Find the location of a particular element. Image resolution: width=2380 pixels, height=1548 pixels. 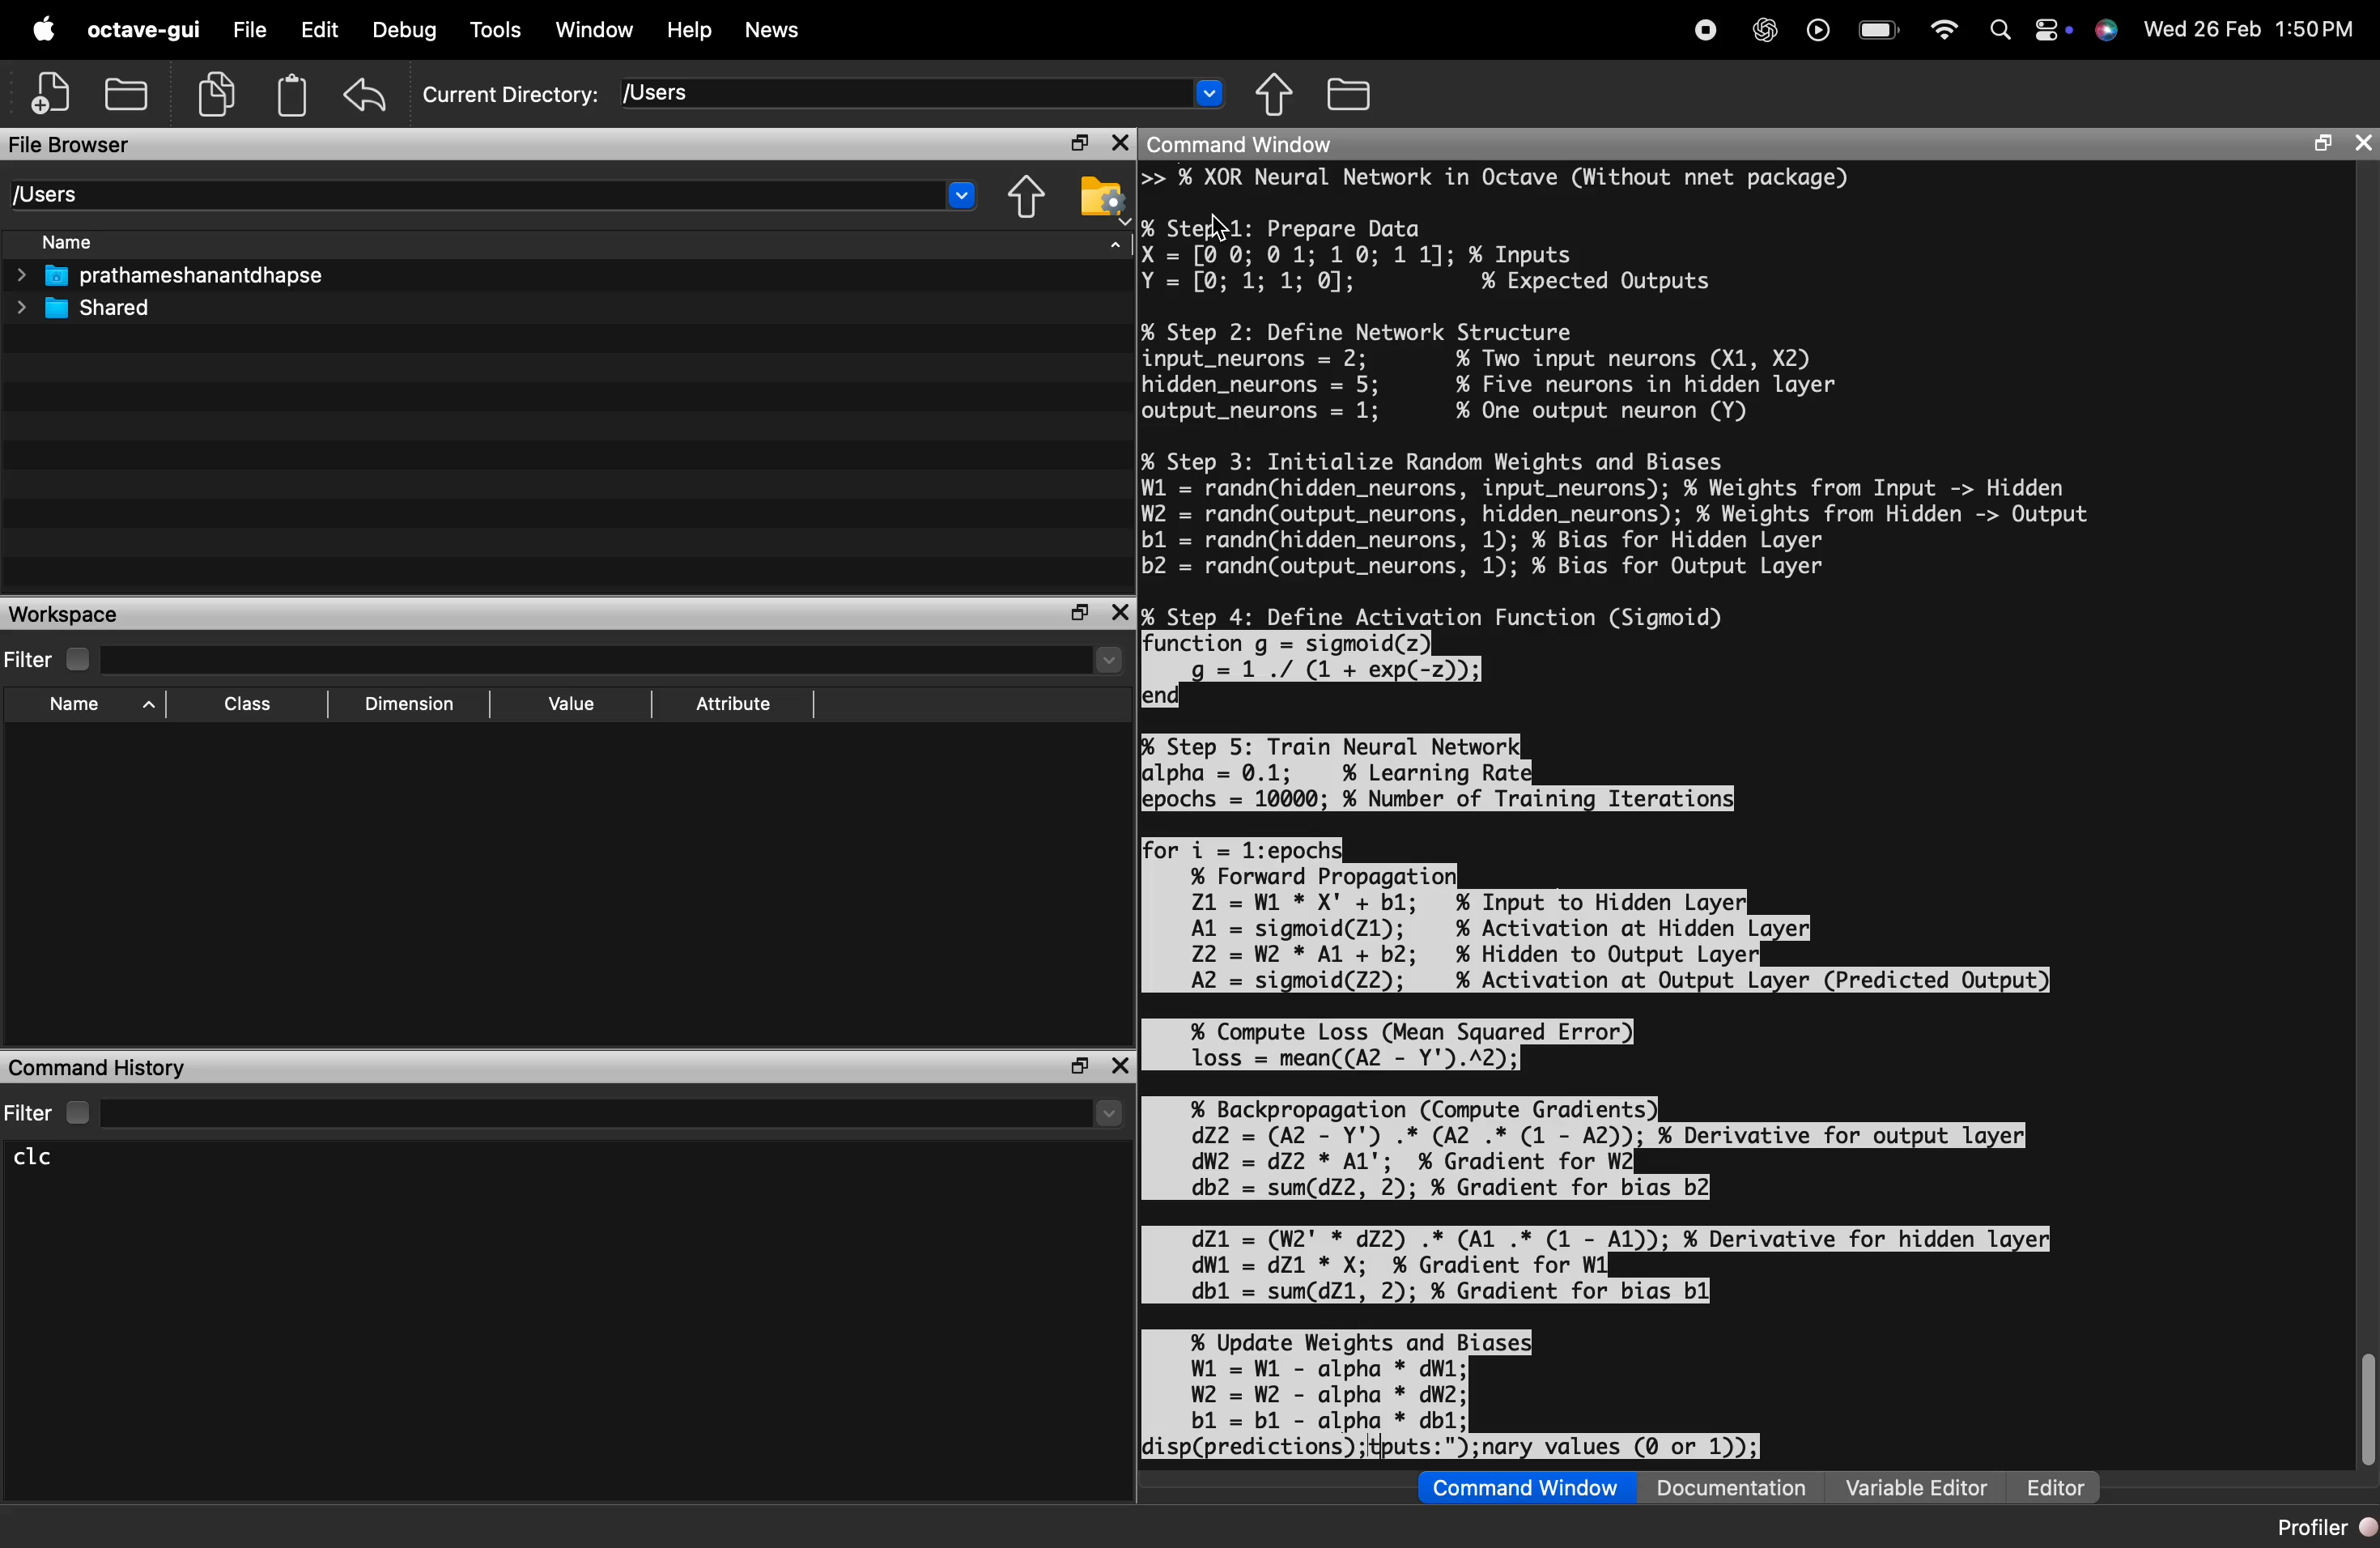

Dimension is located at coordinates (408, 705).